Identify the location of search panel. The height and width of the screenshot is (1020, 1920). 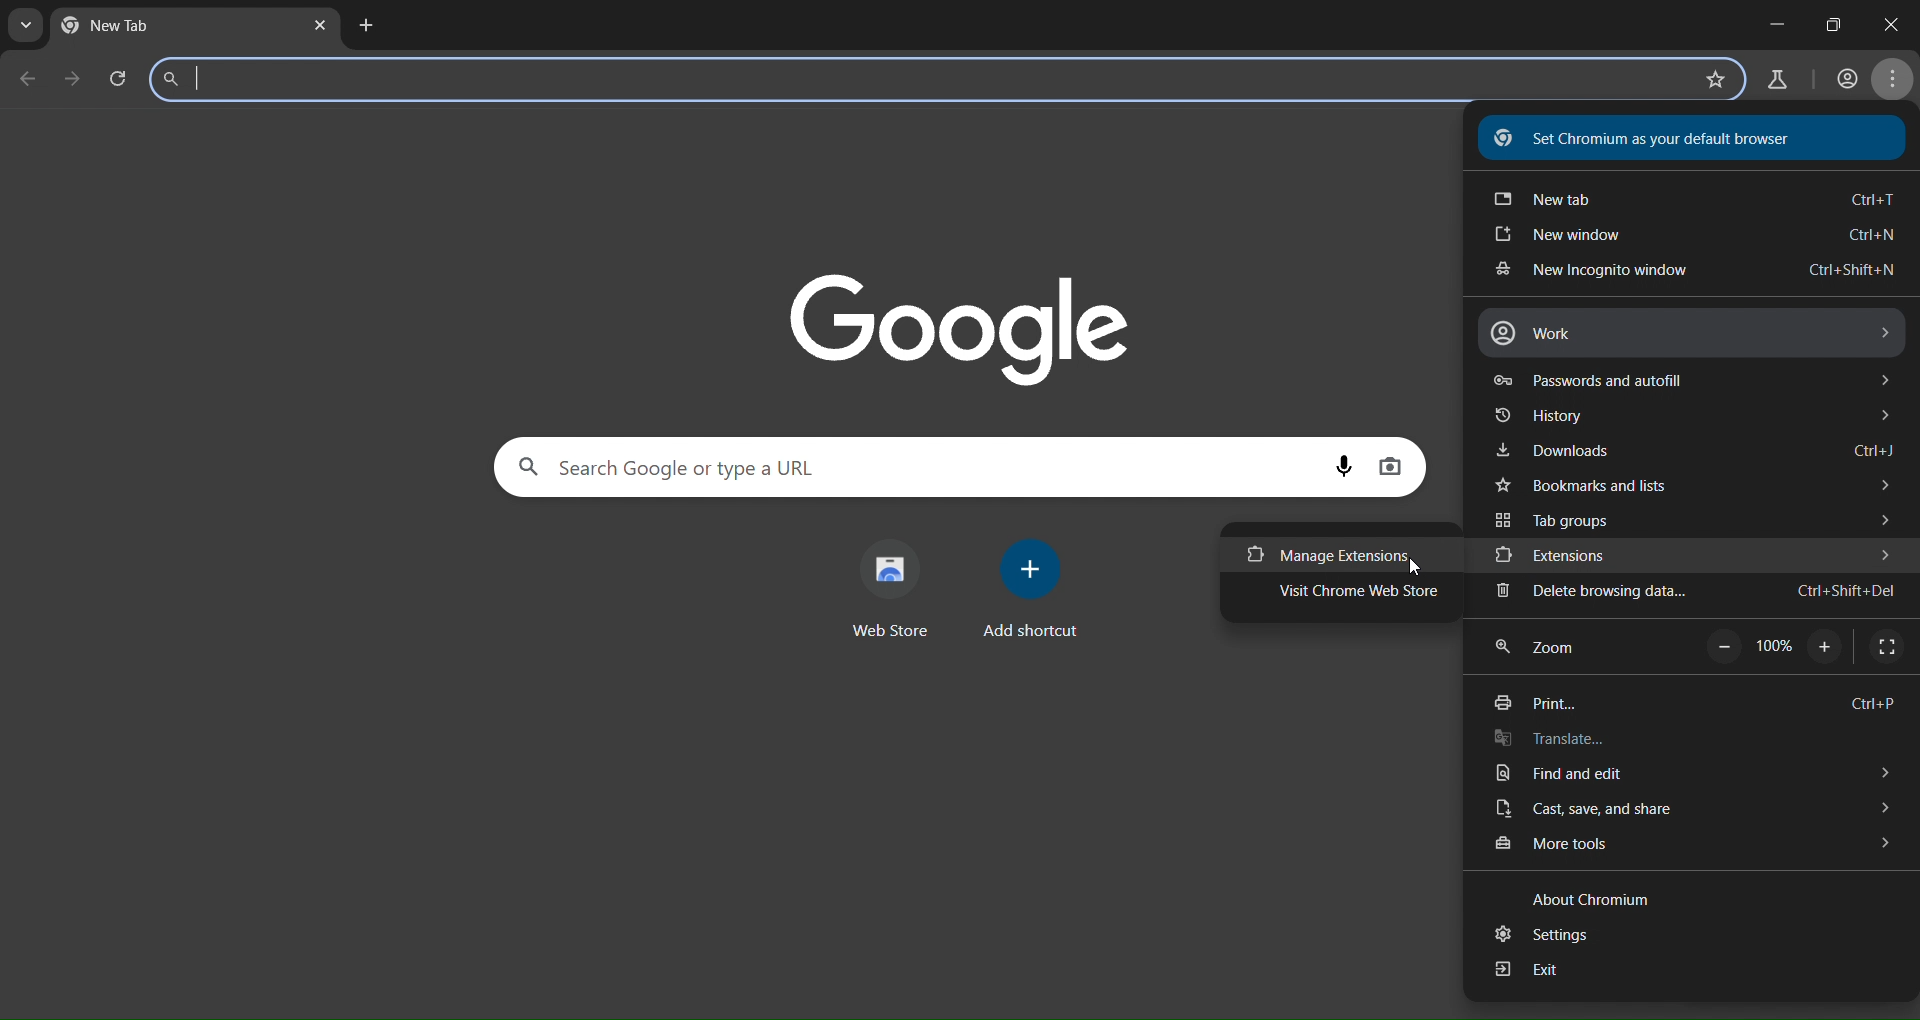
(691, 466).